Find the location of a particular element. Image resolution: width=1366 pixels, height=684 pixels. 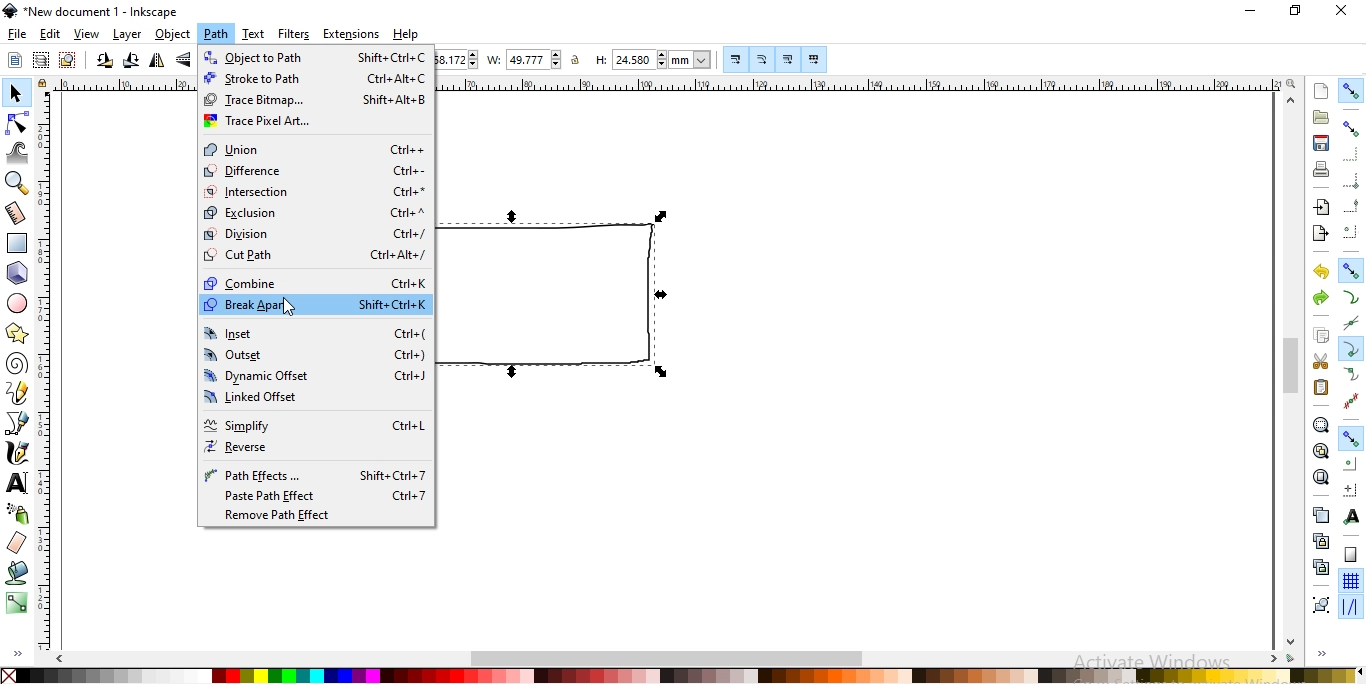

create a dupllicate is located at coordinates (1320, 515).